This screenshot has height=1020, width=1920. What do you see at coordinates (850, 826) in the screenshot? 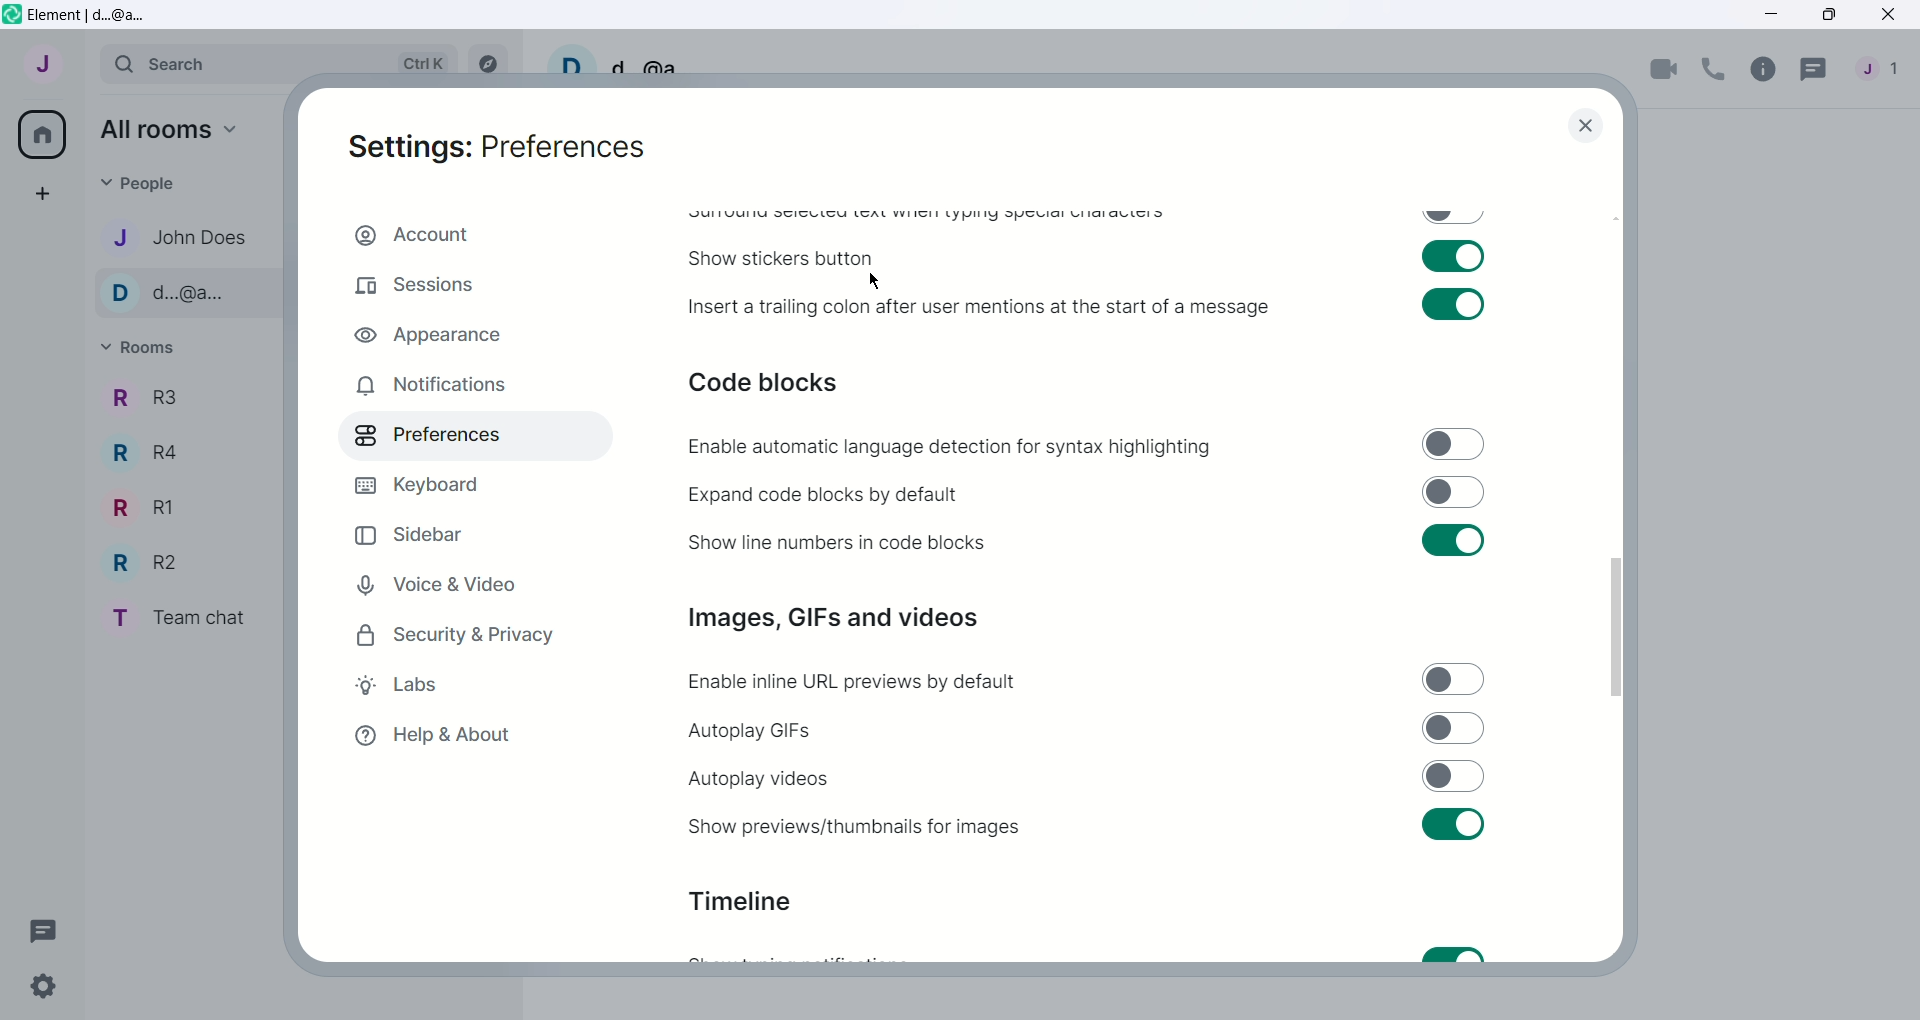
I see `Show previews or thumbnails for images` at bounding box center [850, 826].